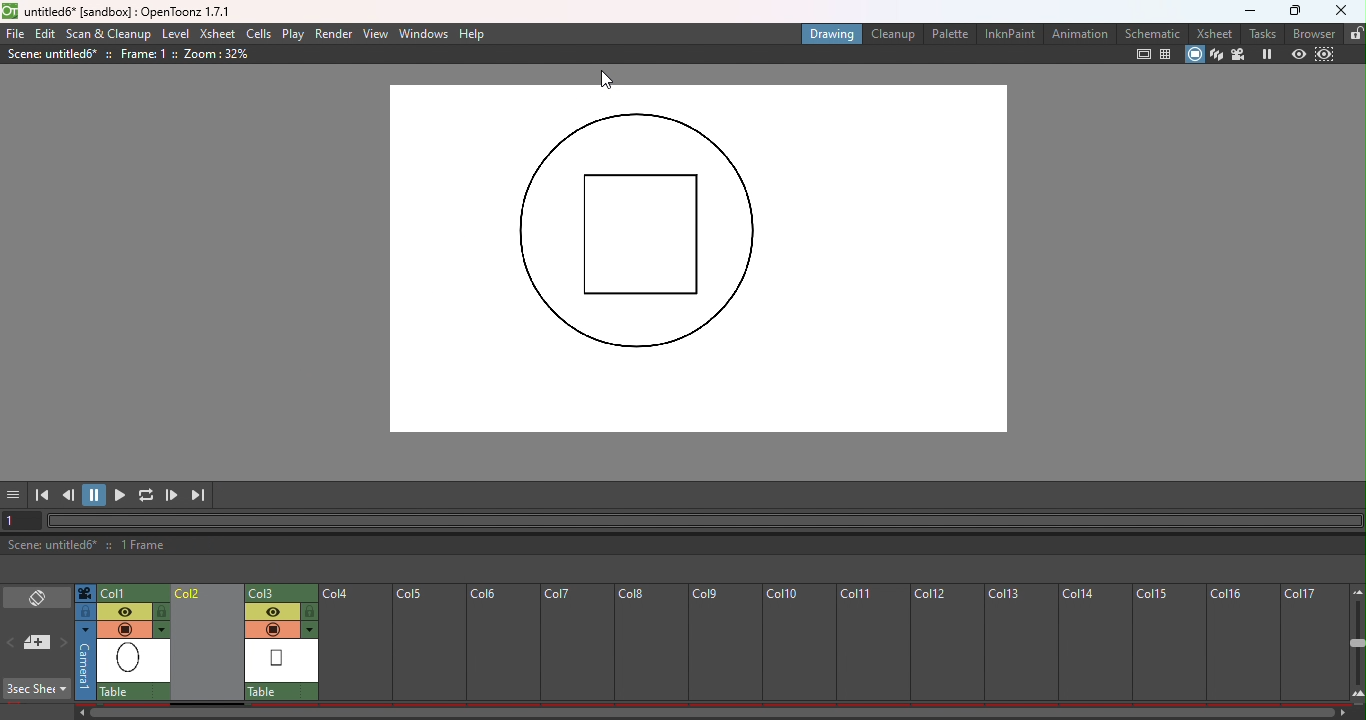 This screenshot has width=1366, height=720. I want to click on Sub-camera preview, so click(1327, 54).